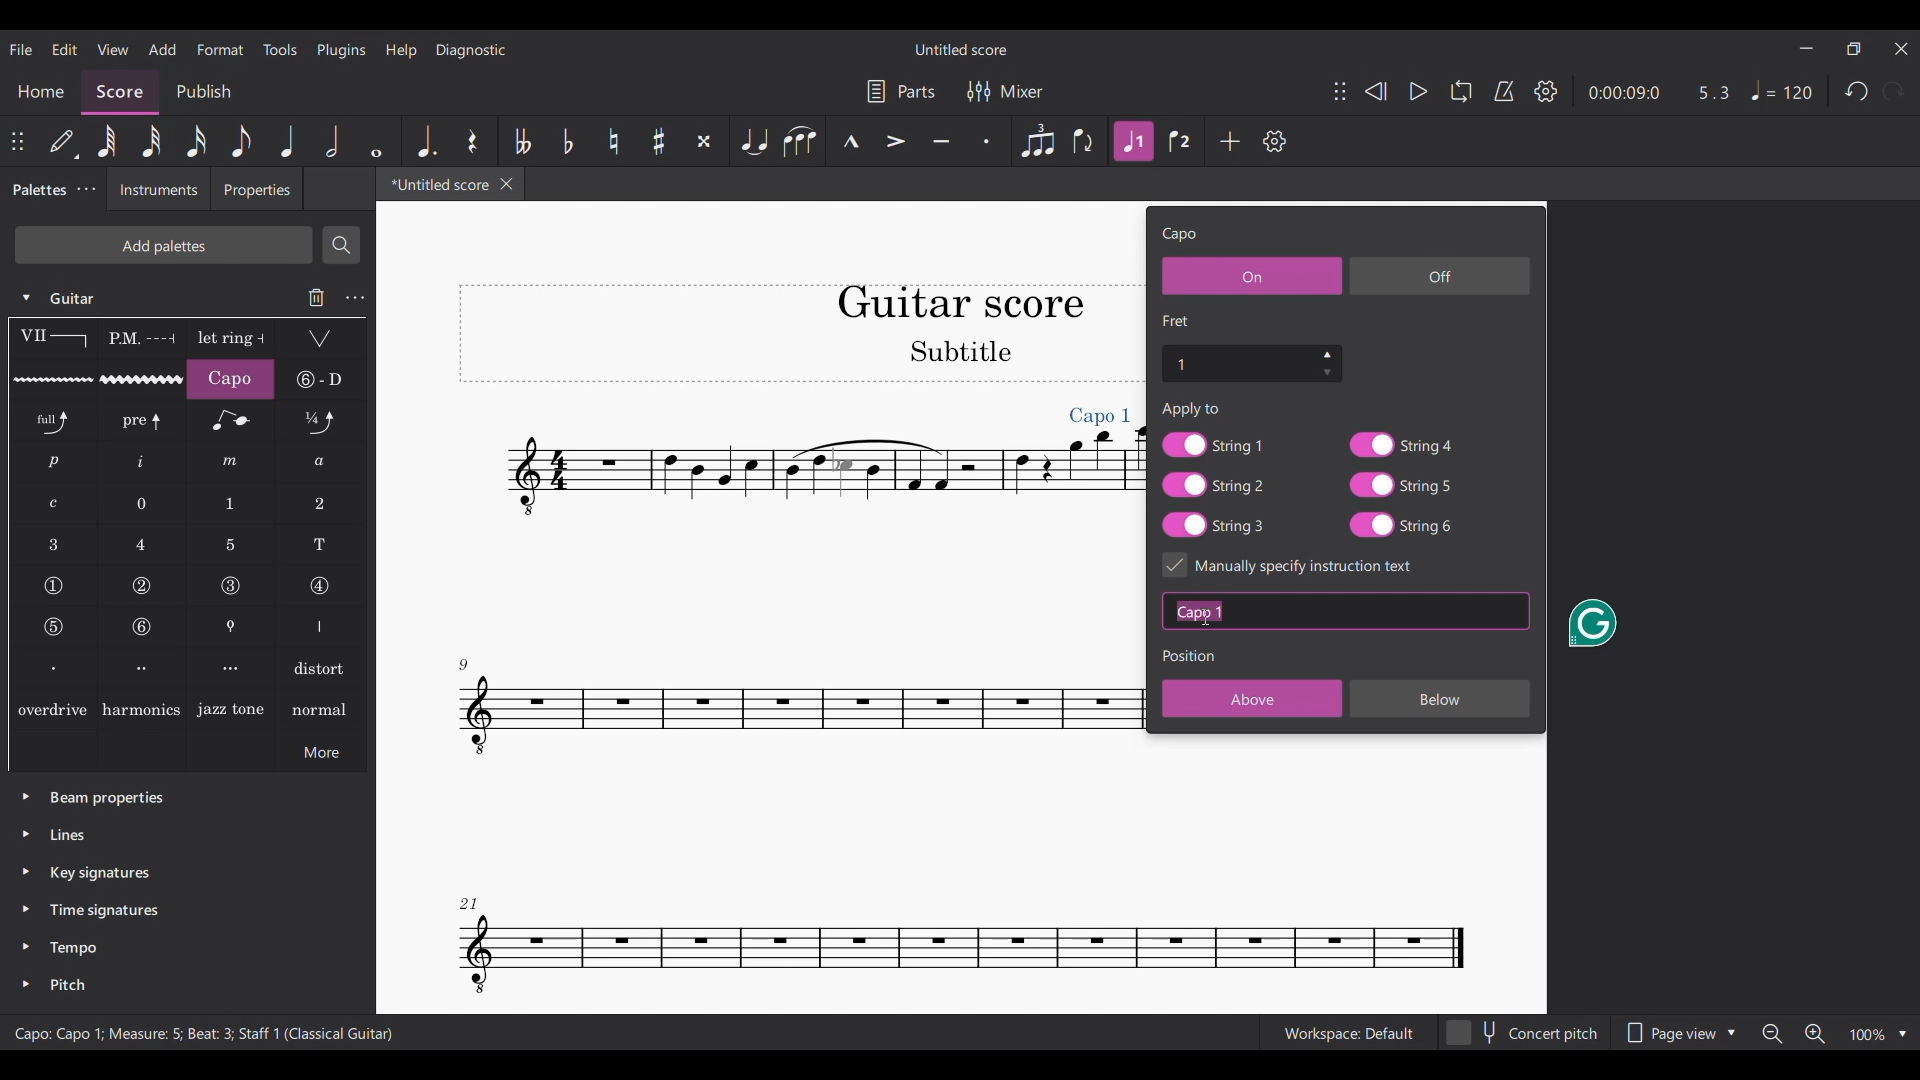 The image size is (1920, 1080). I want to click on Palettes, current tab, so click(37, 190).